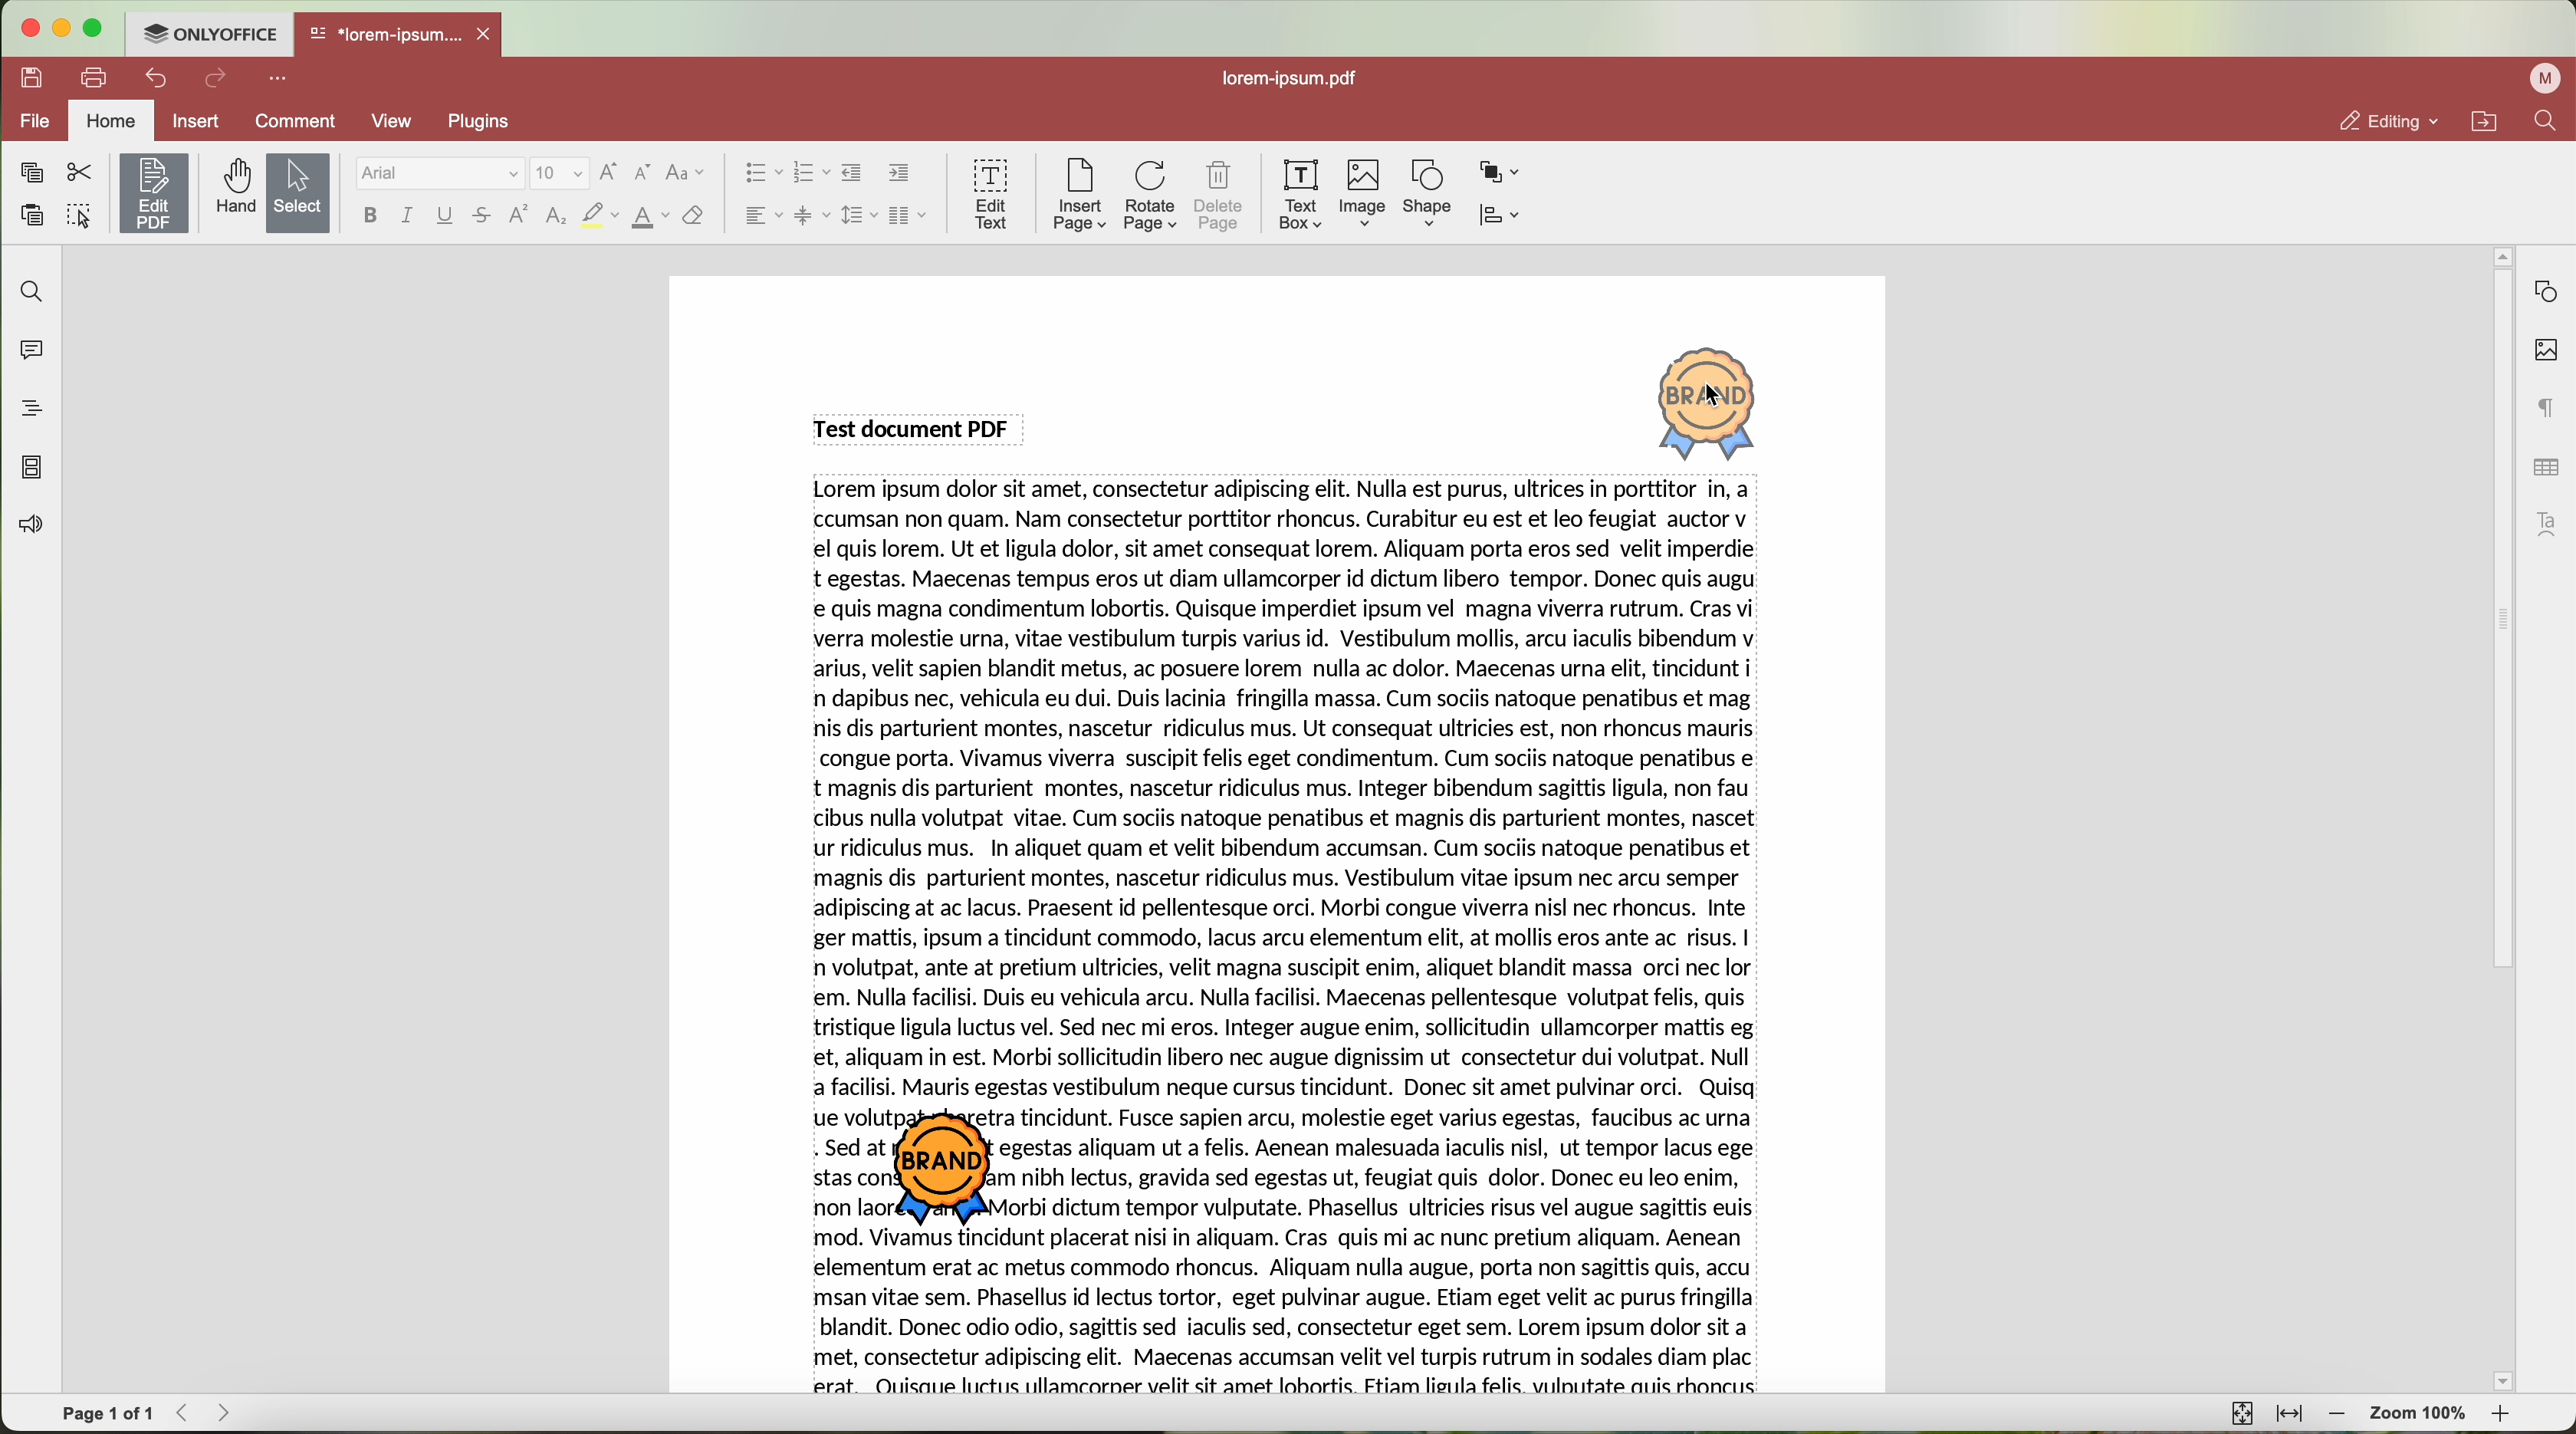  What do you see at coordinates (437, 174) in the screenshot?
I see `Arial` at bounding box center [437, 174].